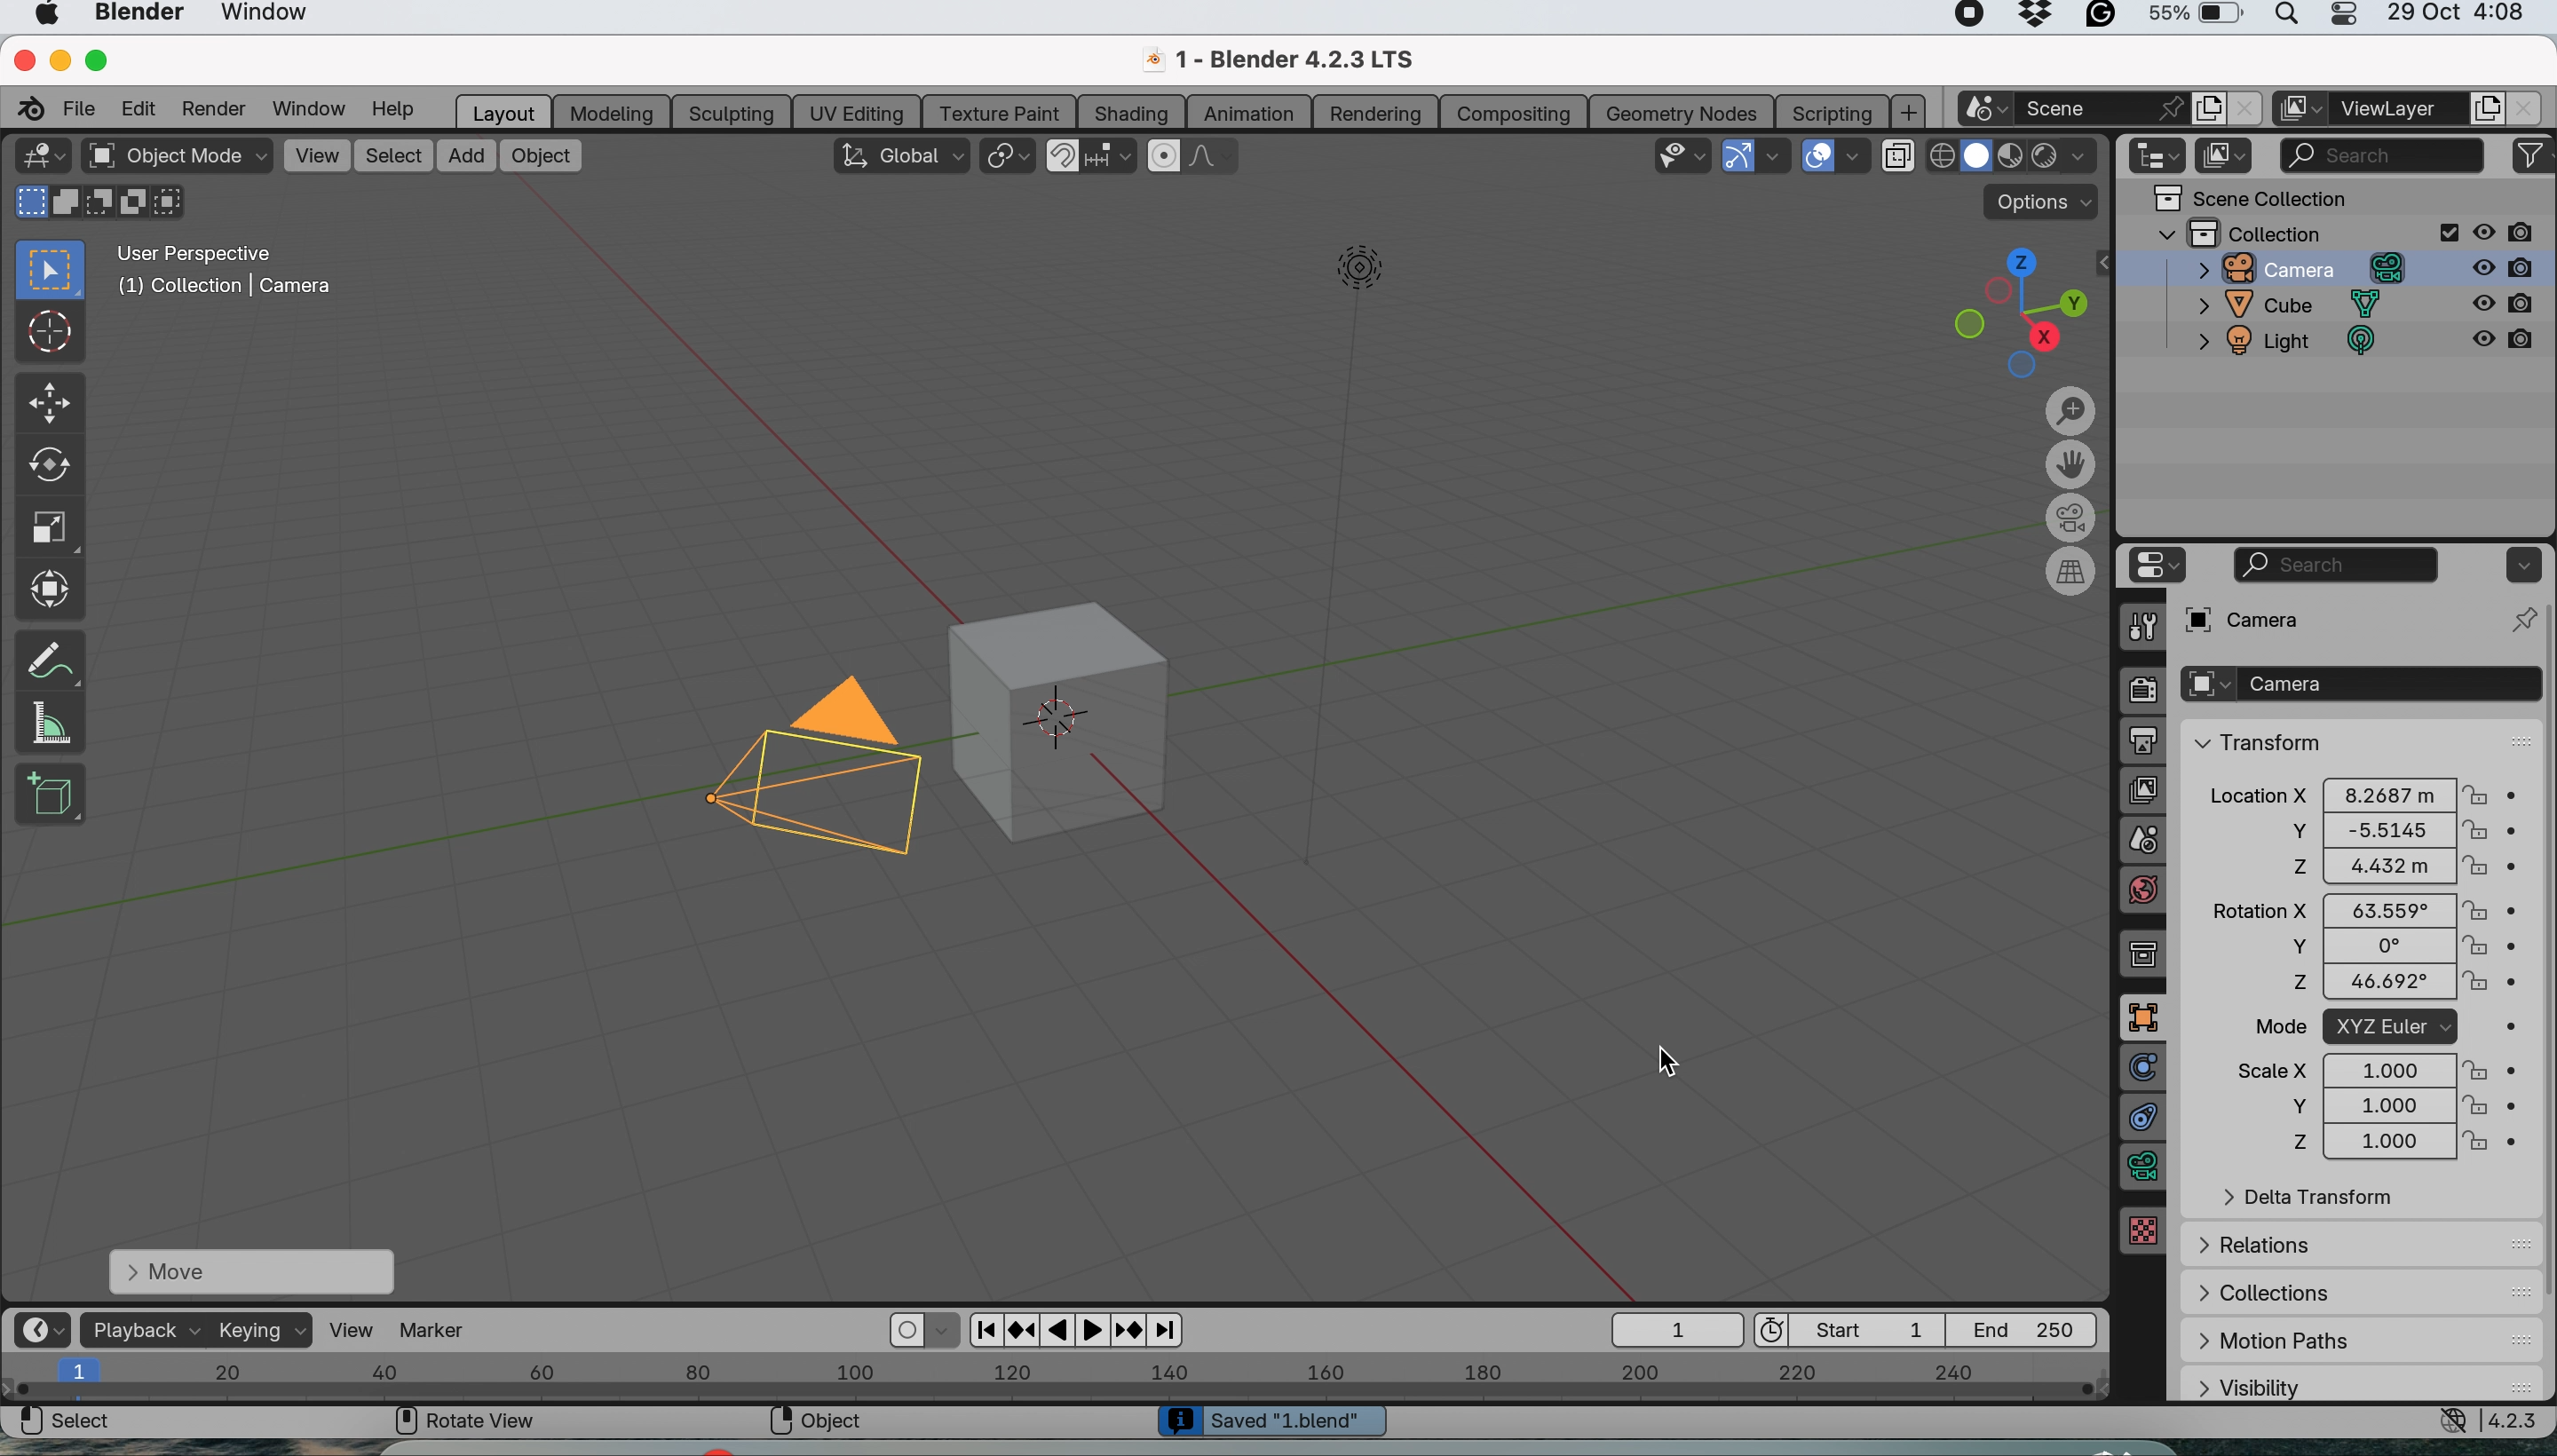 Image resolution: width=2557 pixels, height=1456 pixels. I want to click on transform, so click(2254, 740).